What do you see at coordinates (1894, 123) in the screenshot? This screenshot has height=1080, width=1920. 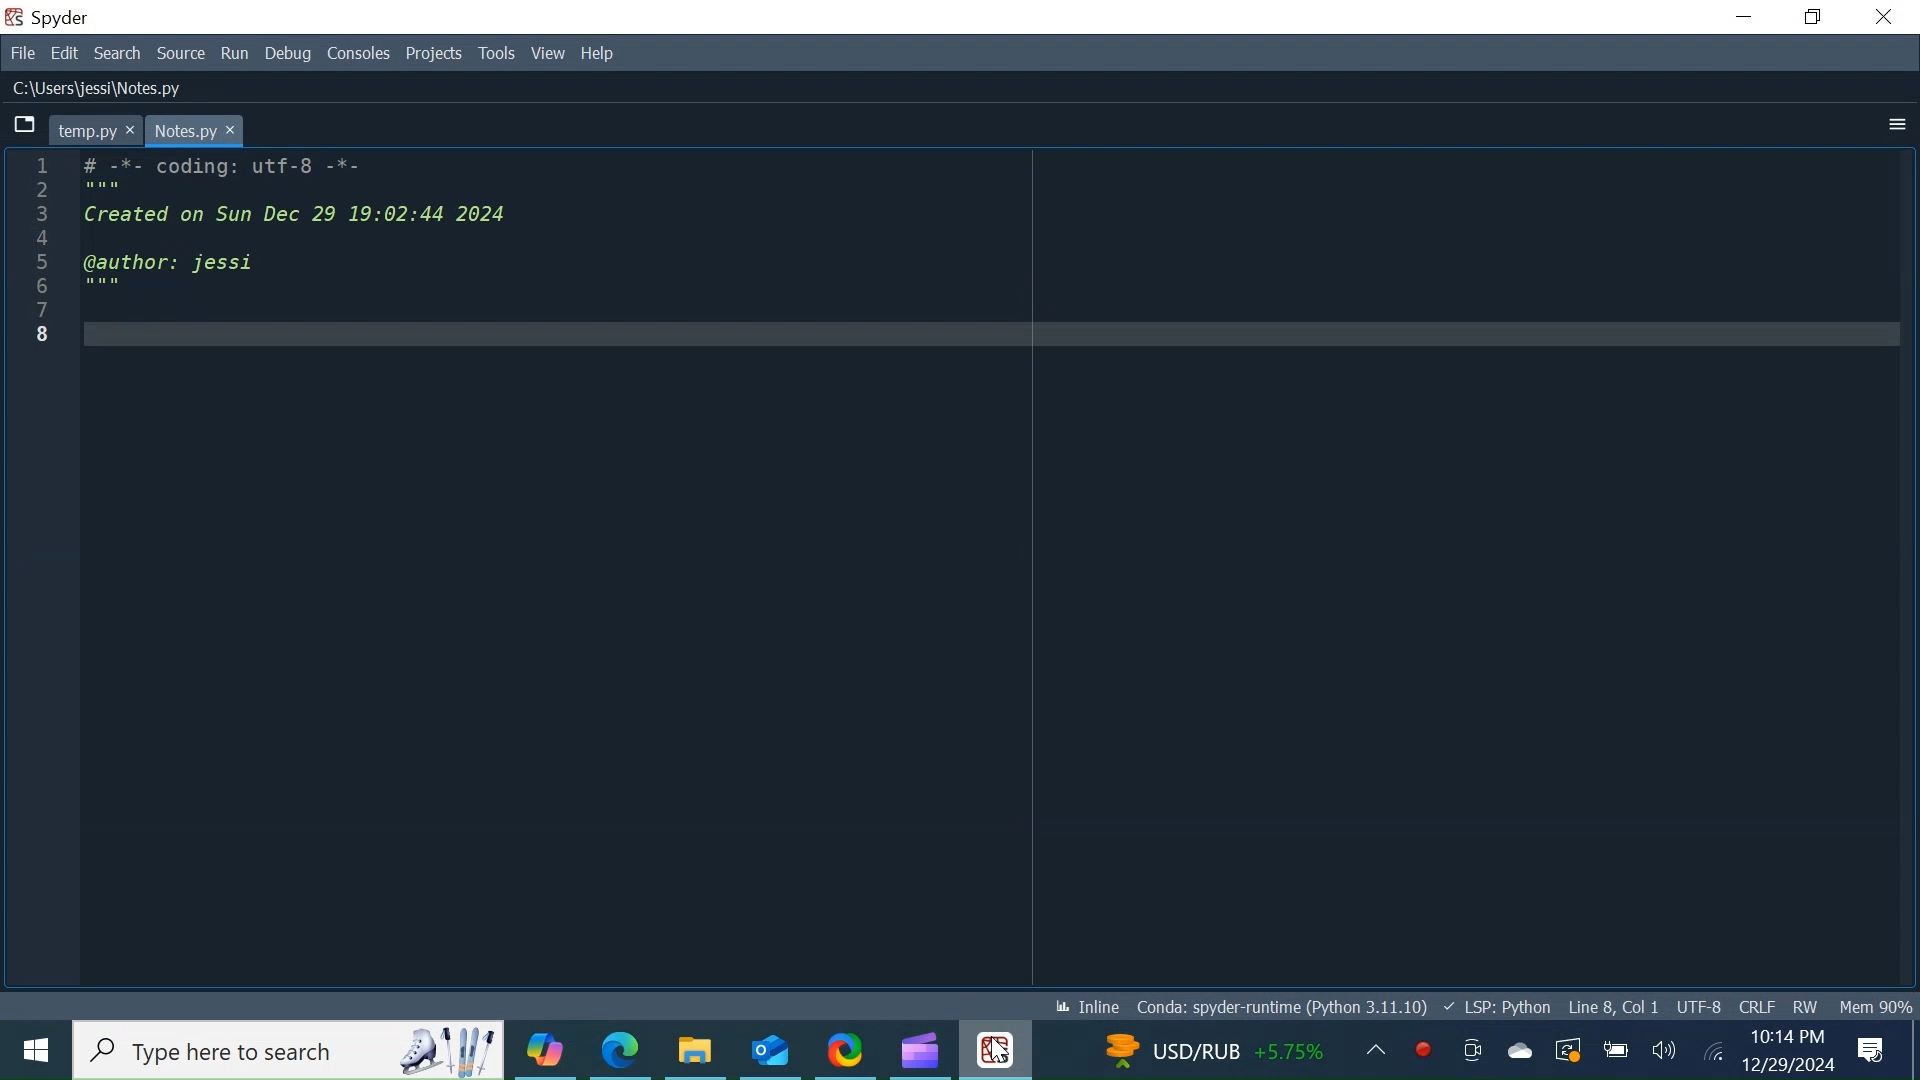 I see `More Options` at bounding box center [1894, 123].